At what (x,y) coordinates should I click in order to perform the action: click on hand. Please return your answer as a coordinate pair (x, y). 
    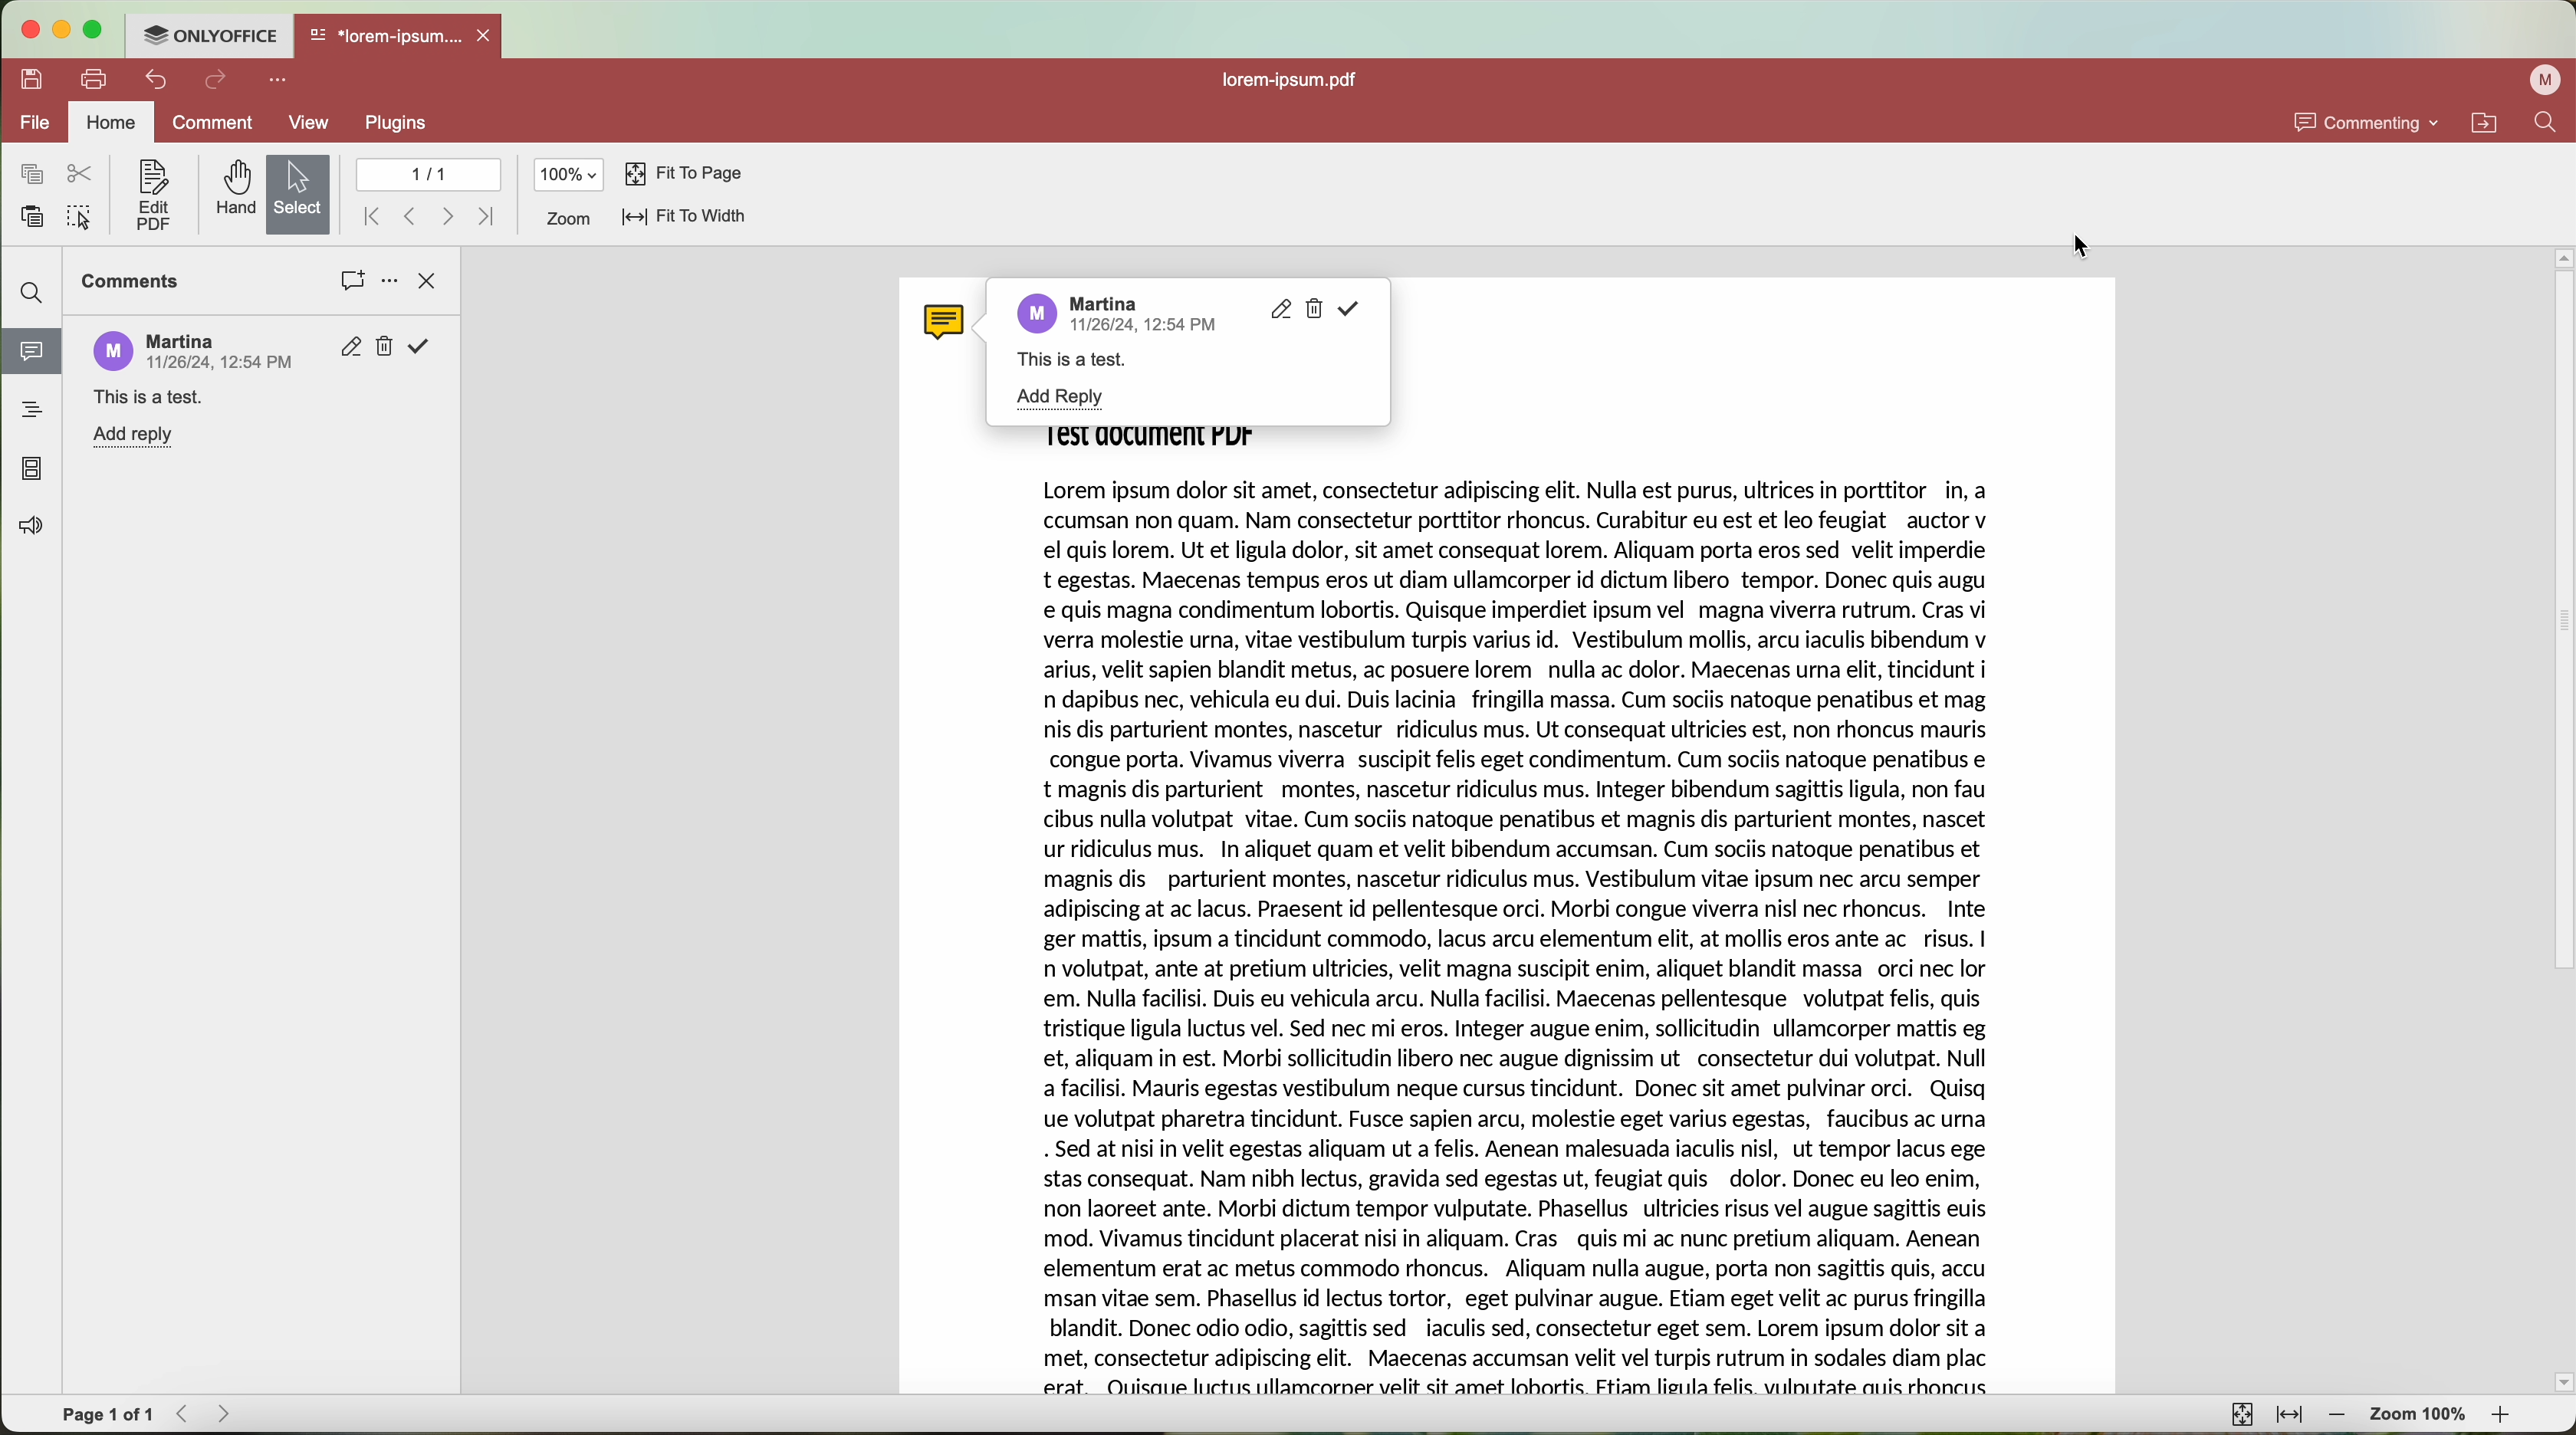
    Looking at the image, I should click on (232, 190).